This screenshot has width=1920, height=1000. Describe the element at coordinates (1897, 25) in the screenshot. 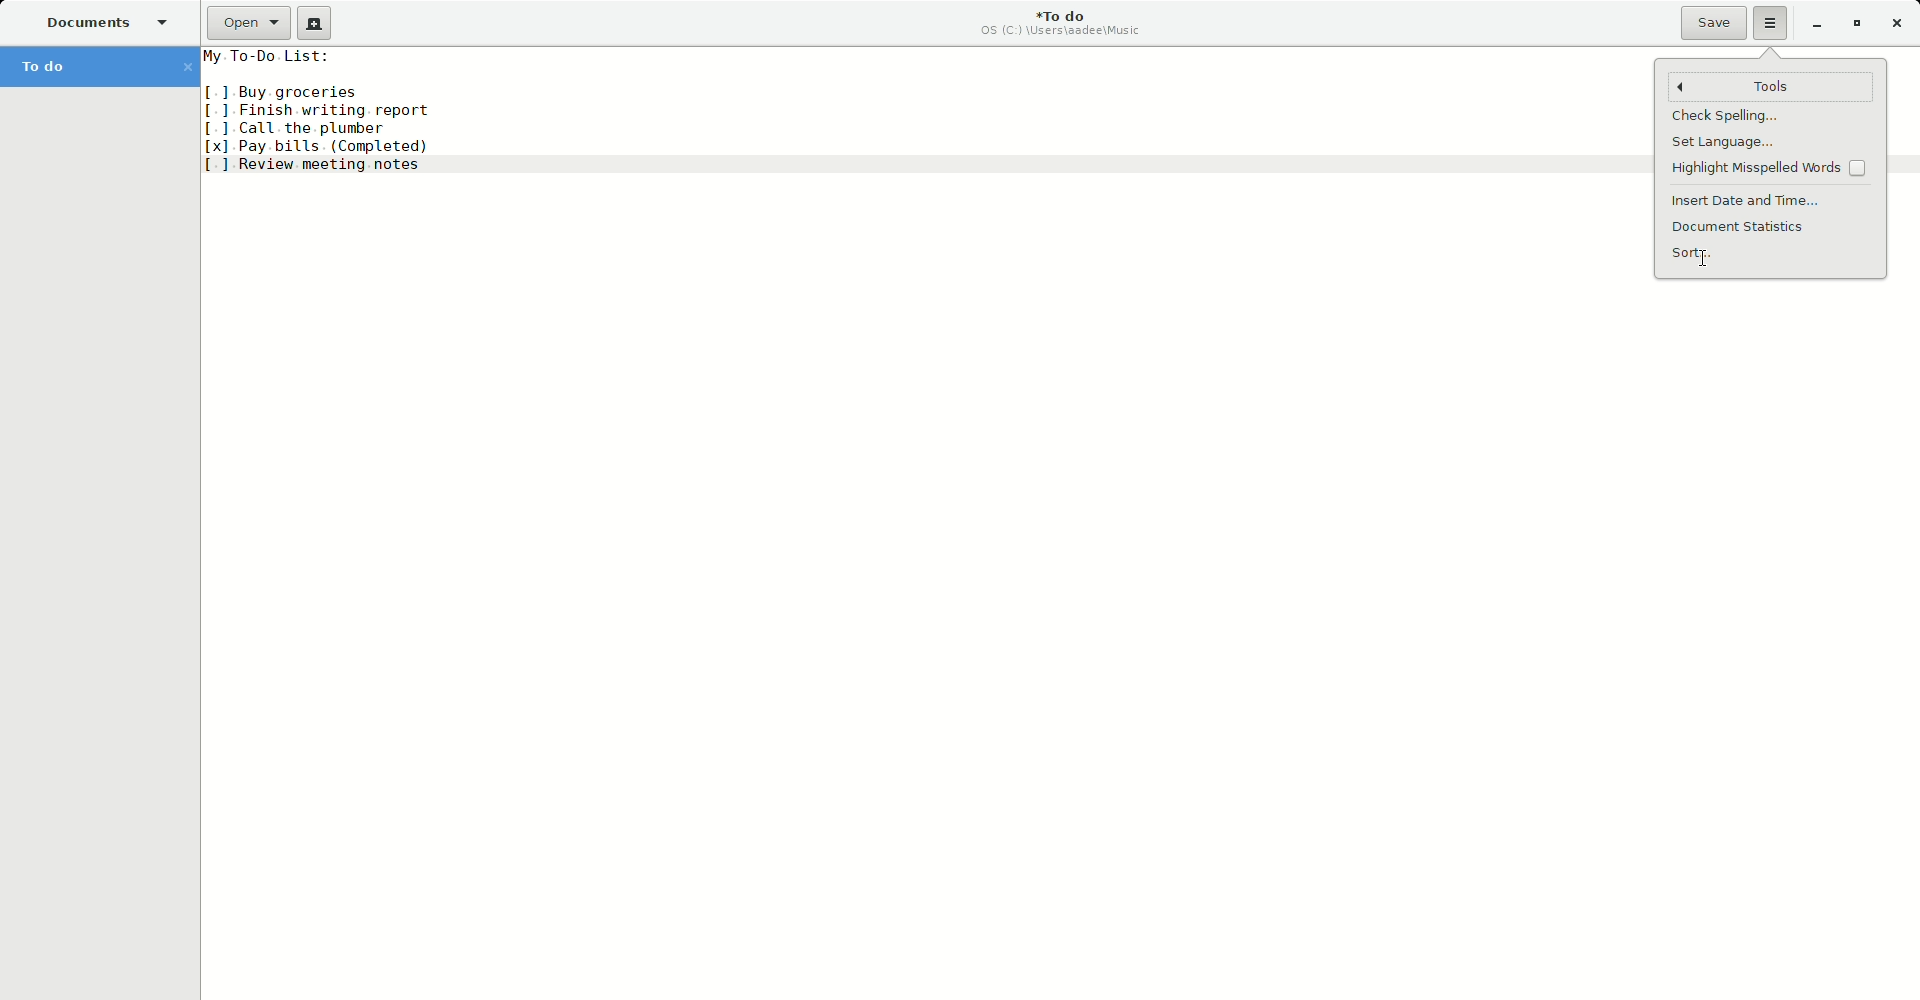

I see `Close` at that location.